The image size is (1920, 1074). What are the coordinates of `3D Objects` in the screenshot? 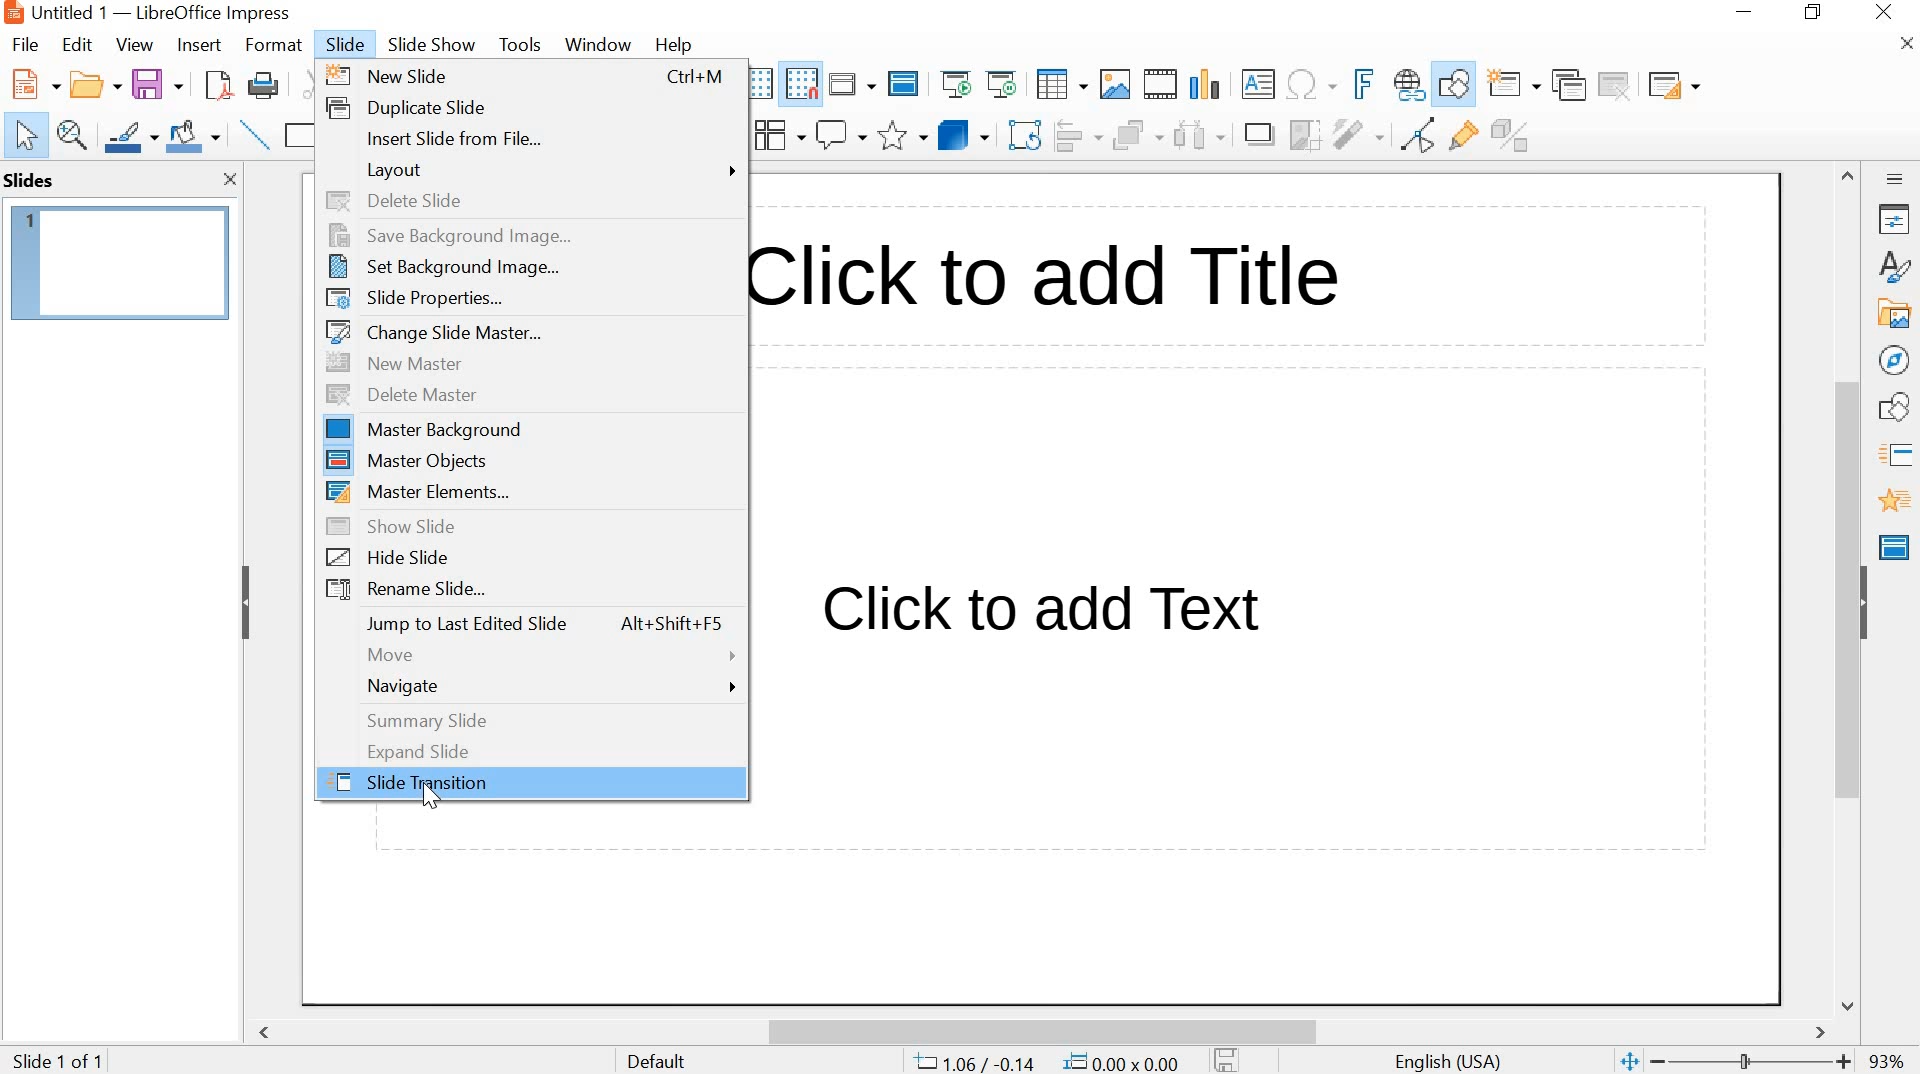 It's located at (967, 134).